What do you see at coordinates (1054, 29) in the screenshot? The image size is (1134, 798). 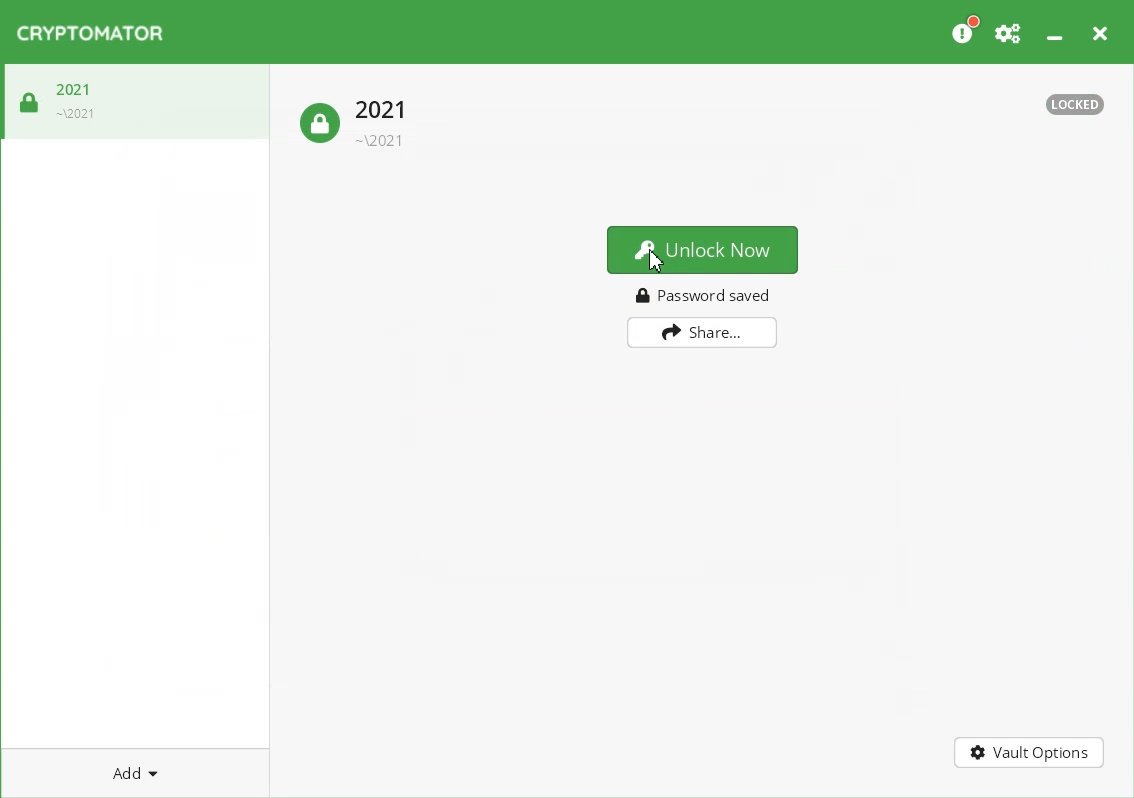 I see `Minimize` at bounding box center [1054, 29].